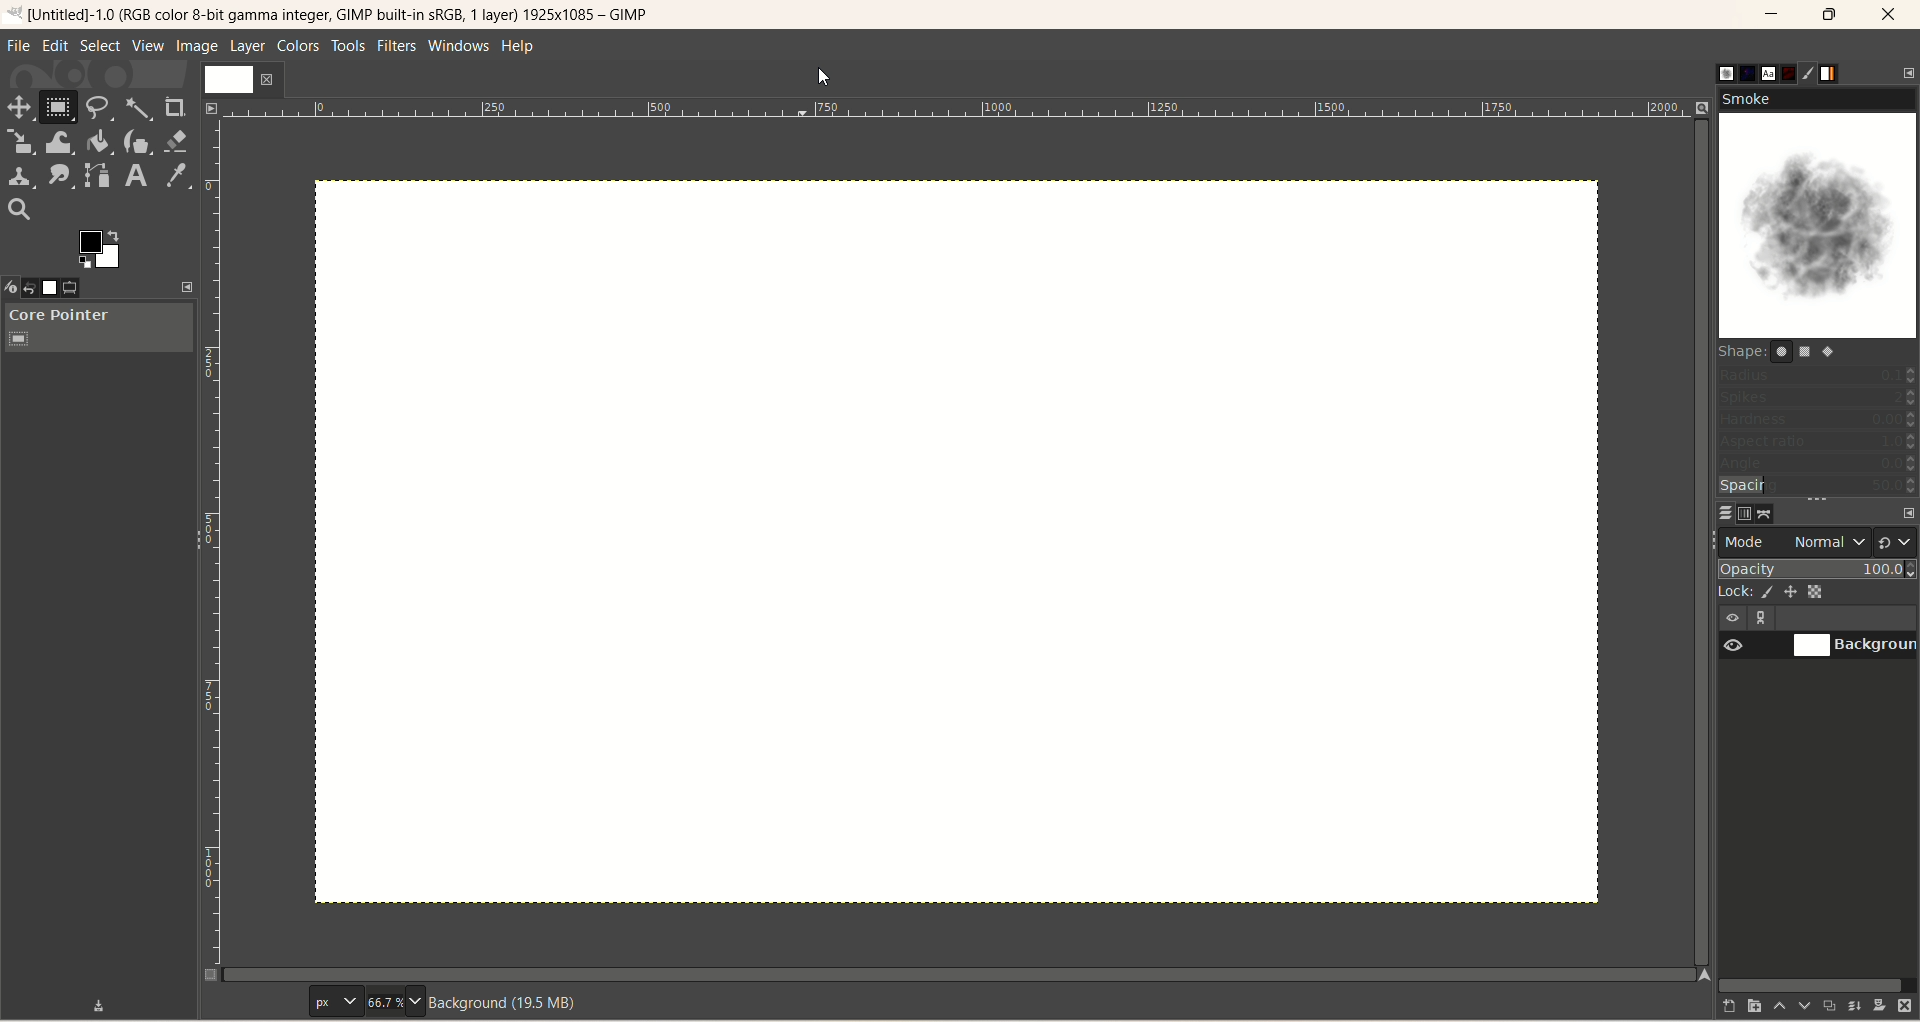  Describe the element at coordinates (1713, 512) in the screenshot. I see `layers` at that location.